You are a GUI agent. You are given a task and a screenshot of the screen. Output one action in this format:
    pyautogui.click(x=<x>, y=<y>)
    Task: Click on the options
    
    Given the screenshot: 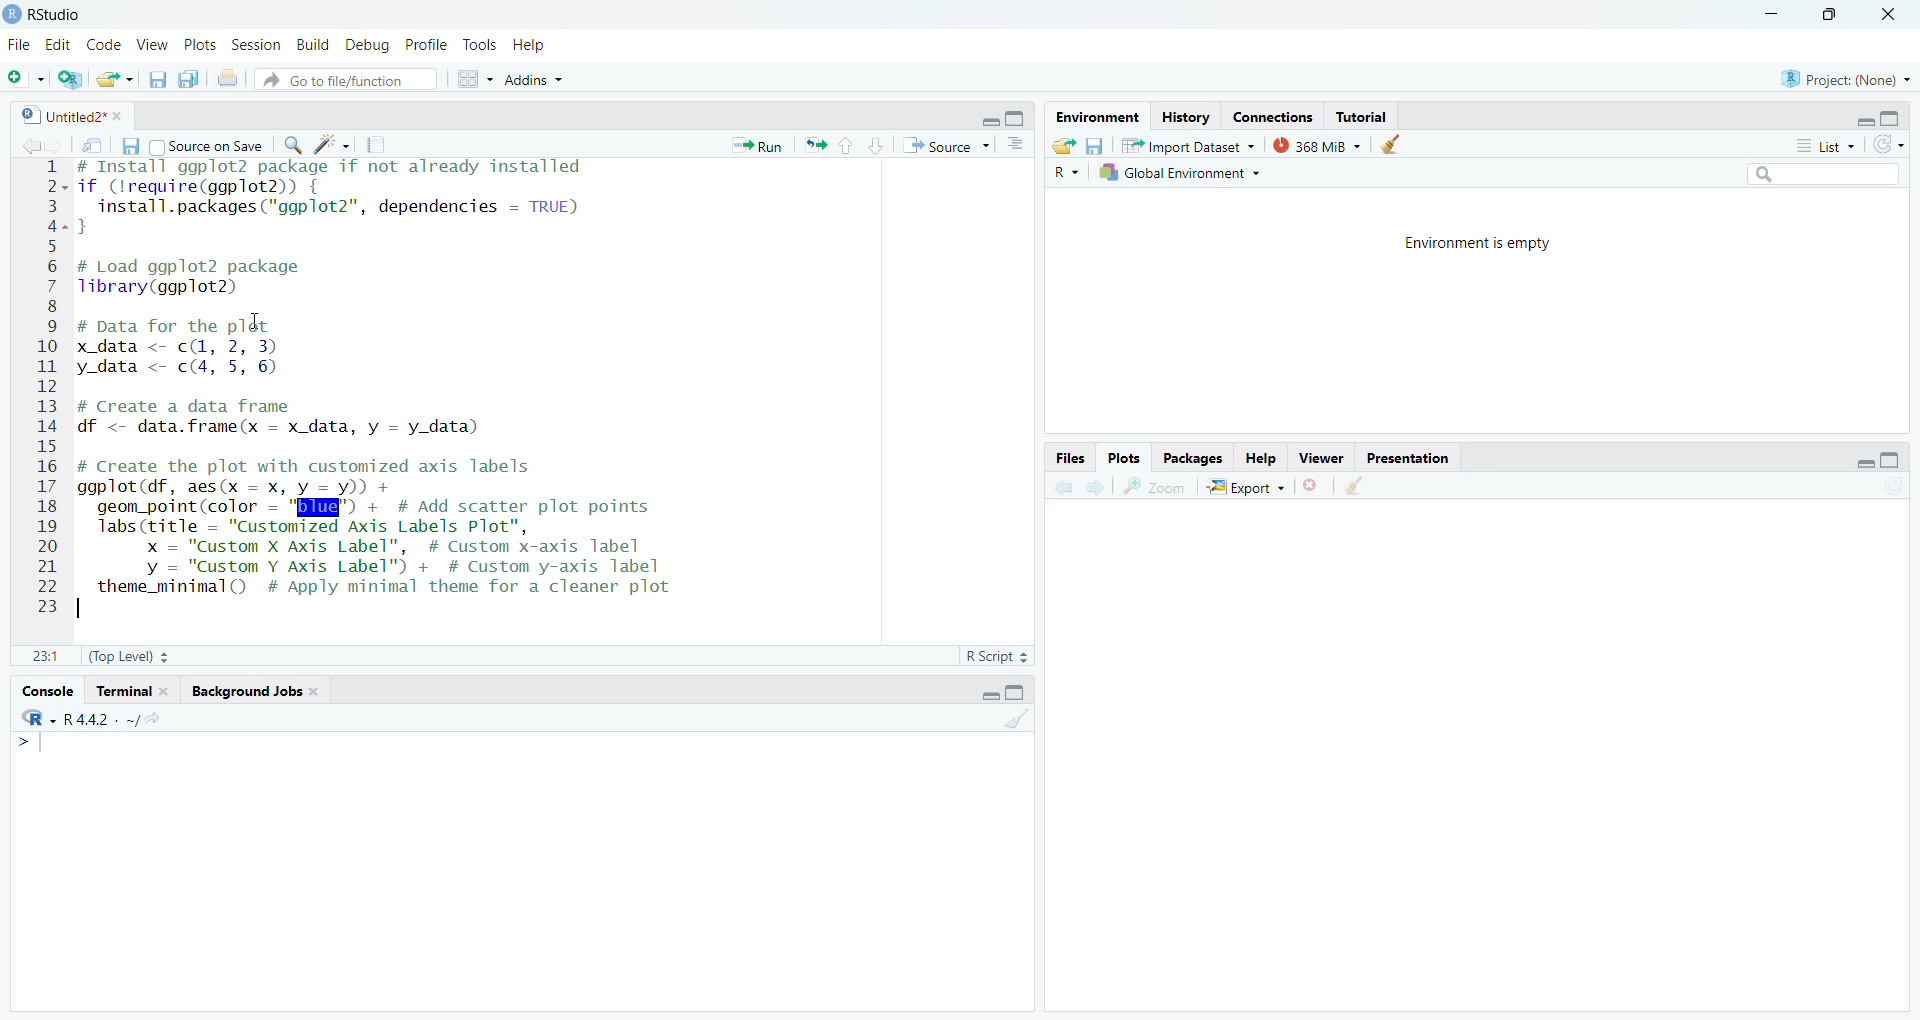 What is the action you would take?
    pyautogui.click(x=1015, y=146)
    